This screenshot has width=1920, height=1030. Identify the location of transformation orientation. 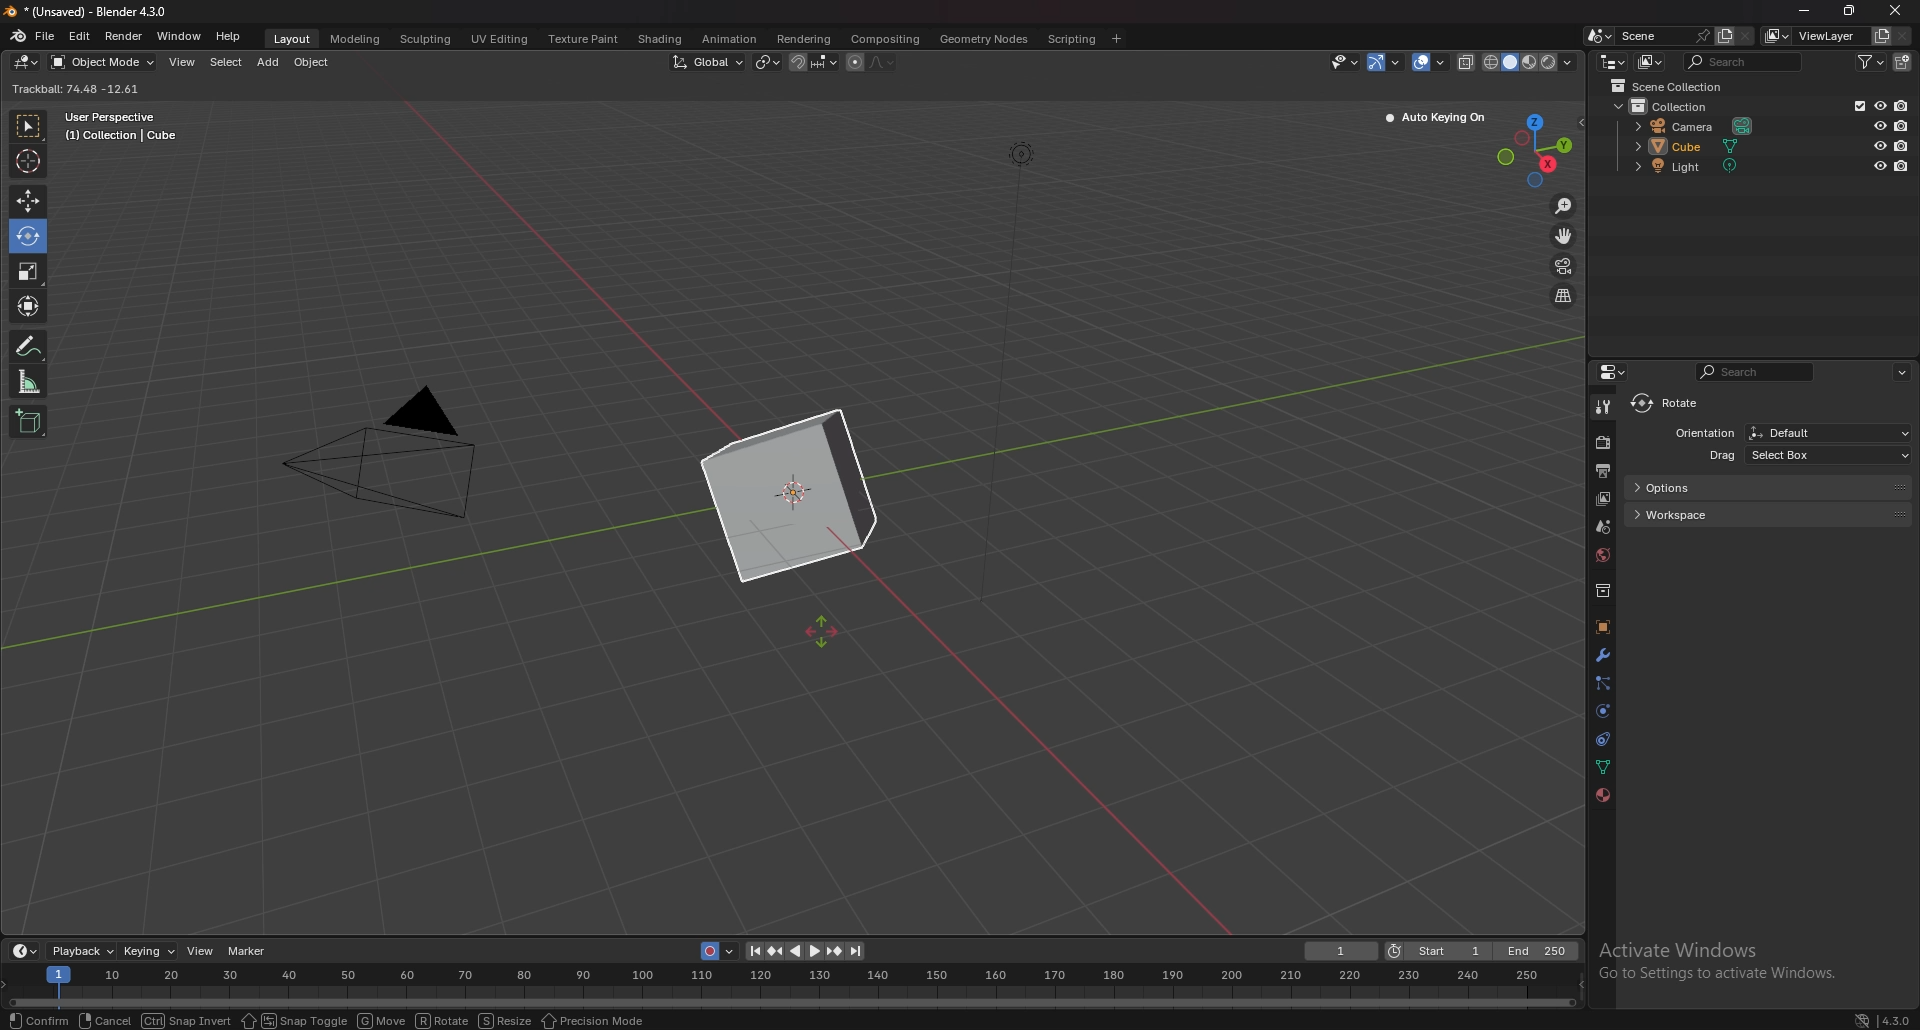
(708, 61).